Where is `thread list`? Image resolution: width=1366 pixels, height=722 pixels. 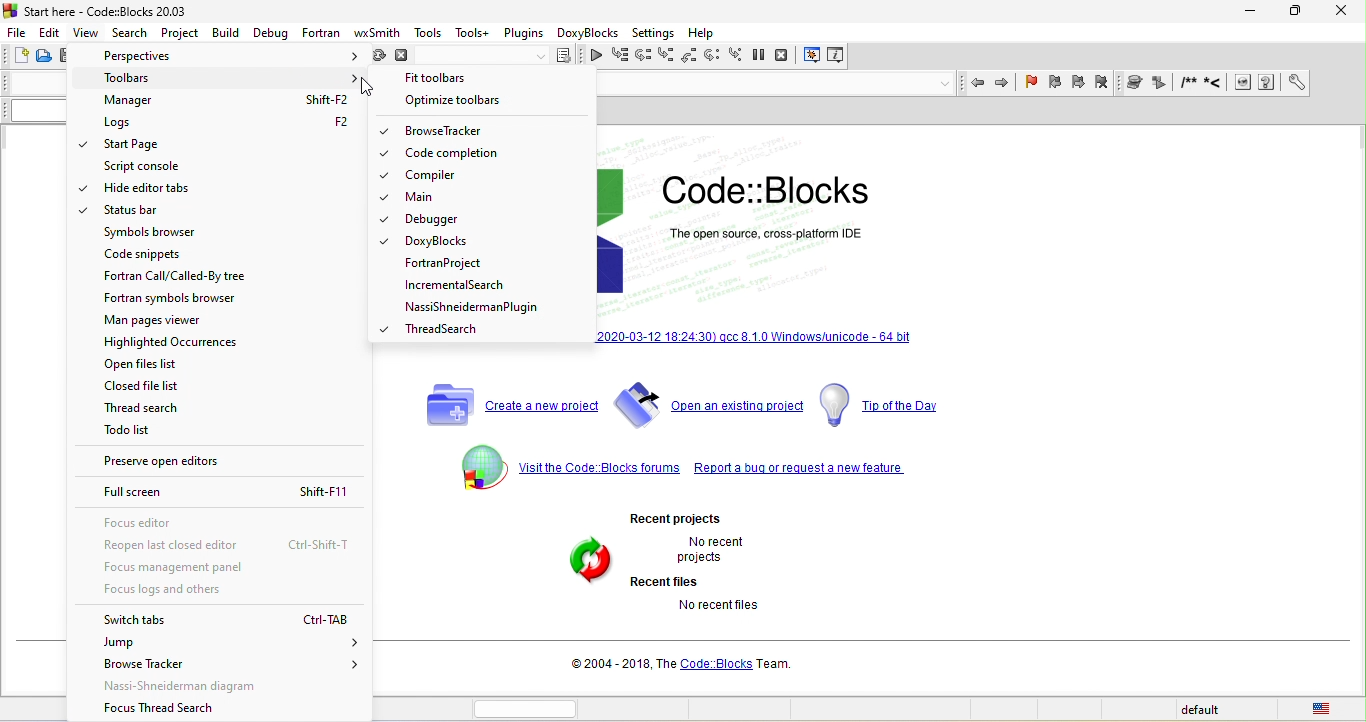 thread list is located at coordinates (145, 410).